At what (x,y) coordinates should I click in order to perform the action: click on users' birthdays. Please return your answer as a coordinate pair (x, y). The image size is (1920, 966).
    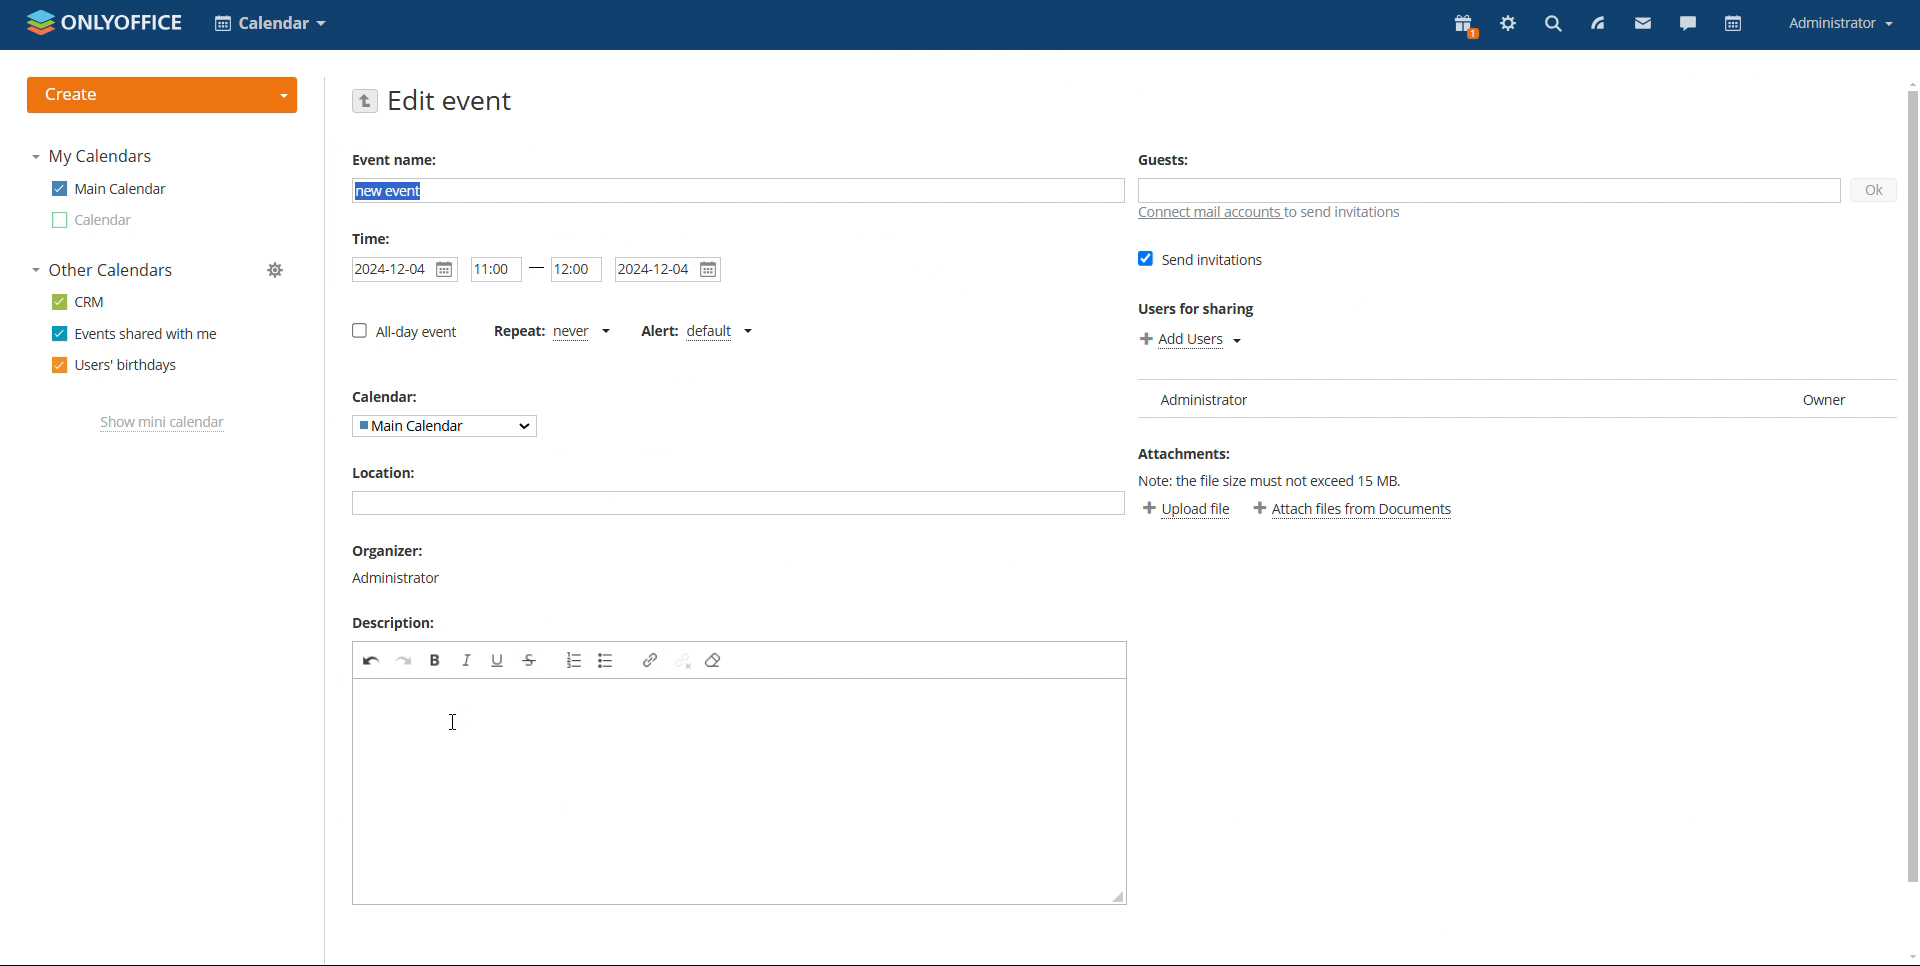
    Looking at the image, I should click on (113, 365).